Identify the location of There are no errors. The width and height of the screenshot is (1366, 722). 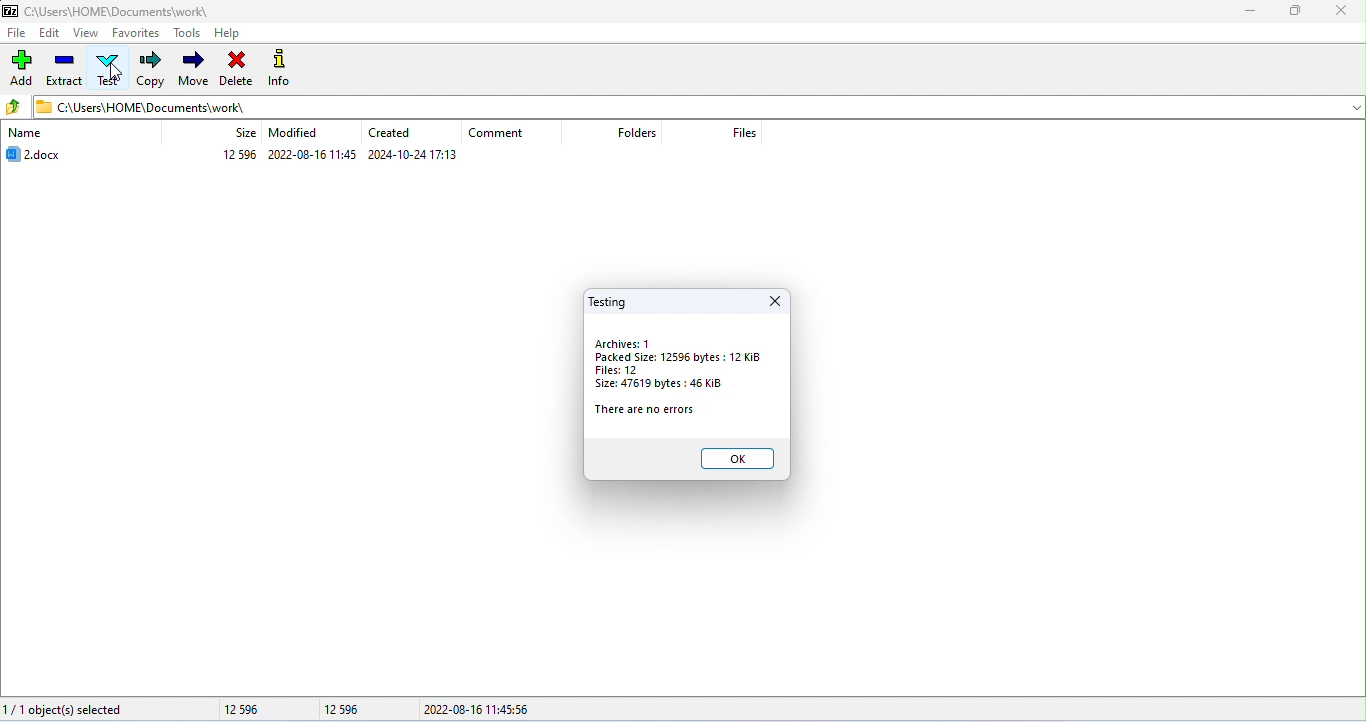
(645, 410).